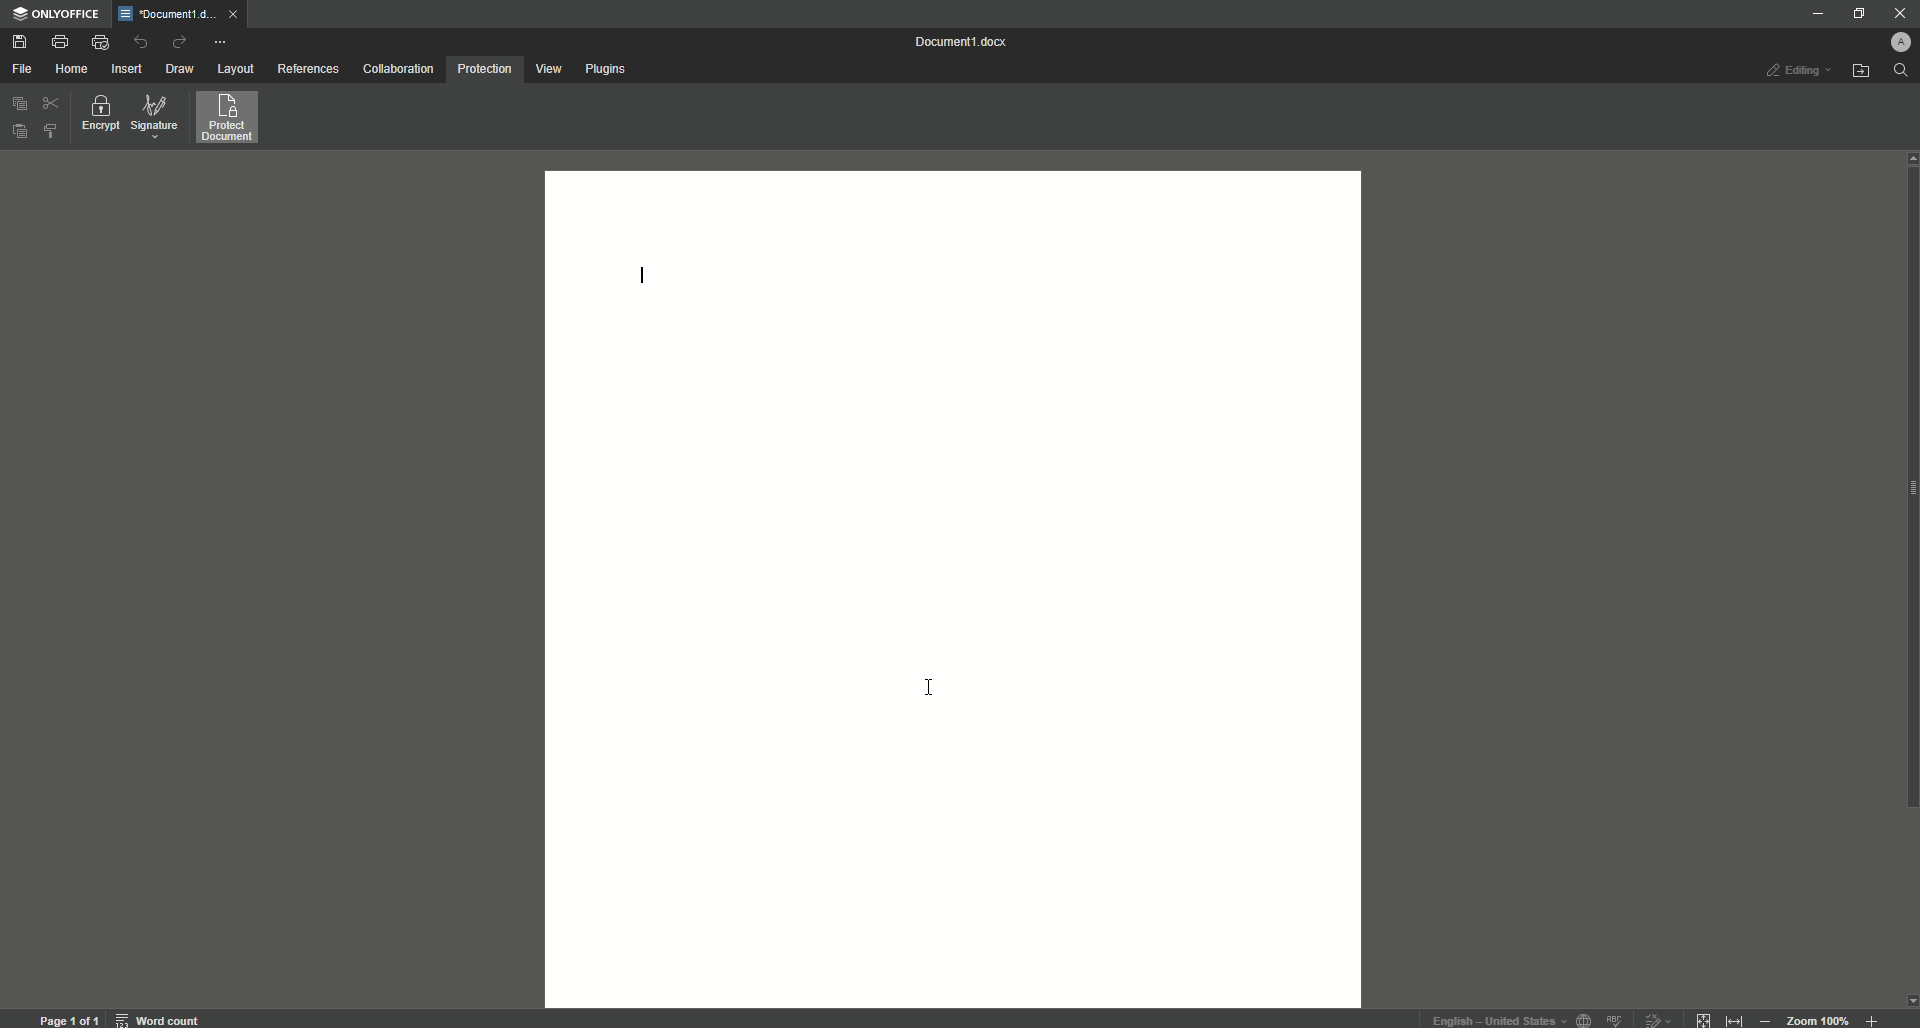 The height and width of the screenshot is (1028, 1920). What do you see at coordinates (238, 18) in the screenshot?
I see `close` at bounding box center [238, 18].